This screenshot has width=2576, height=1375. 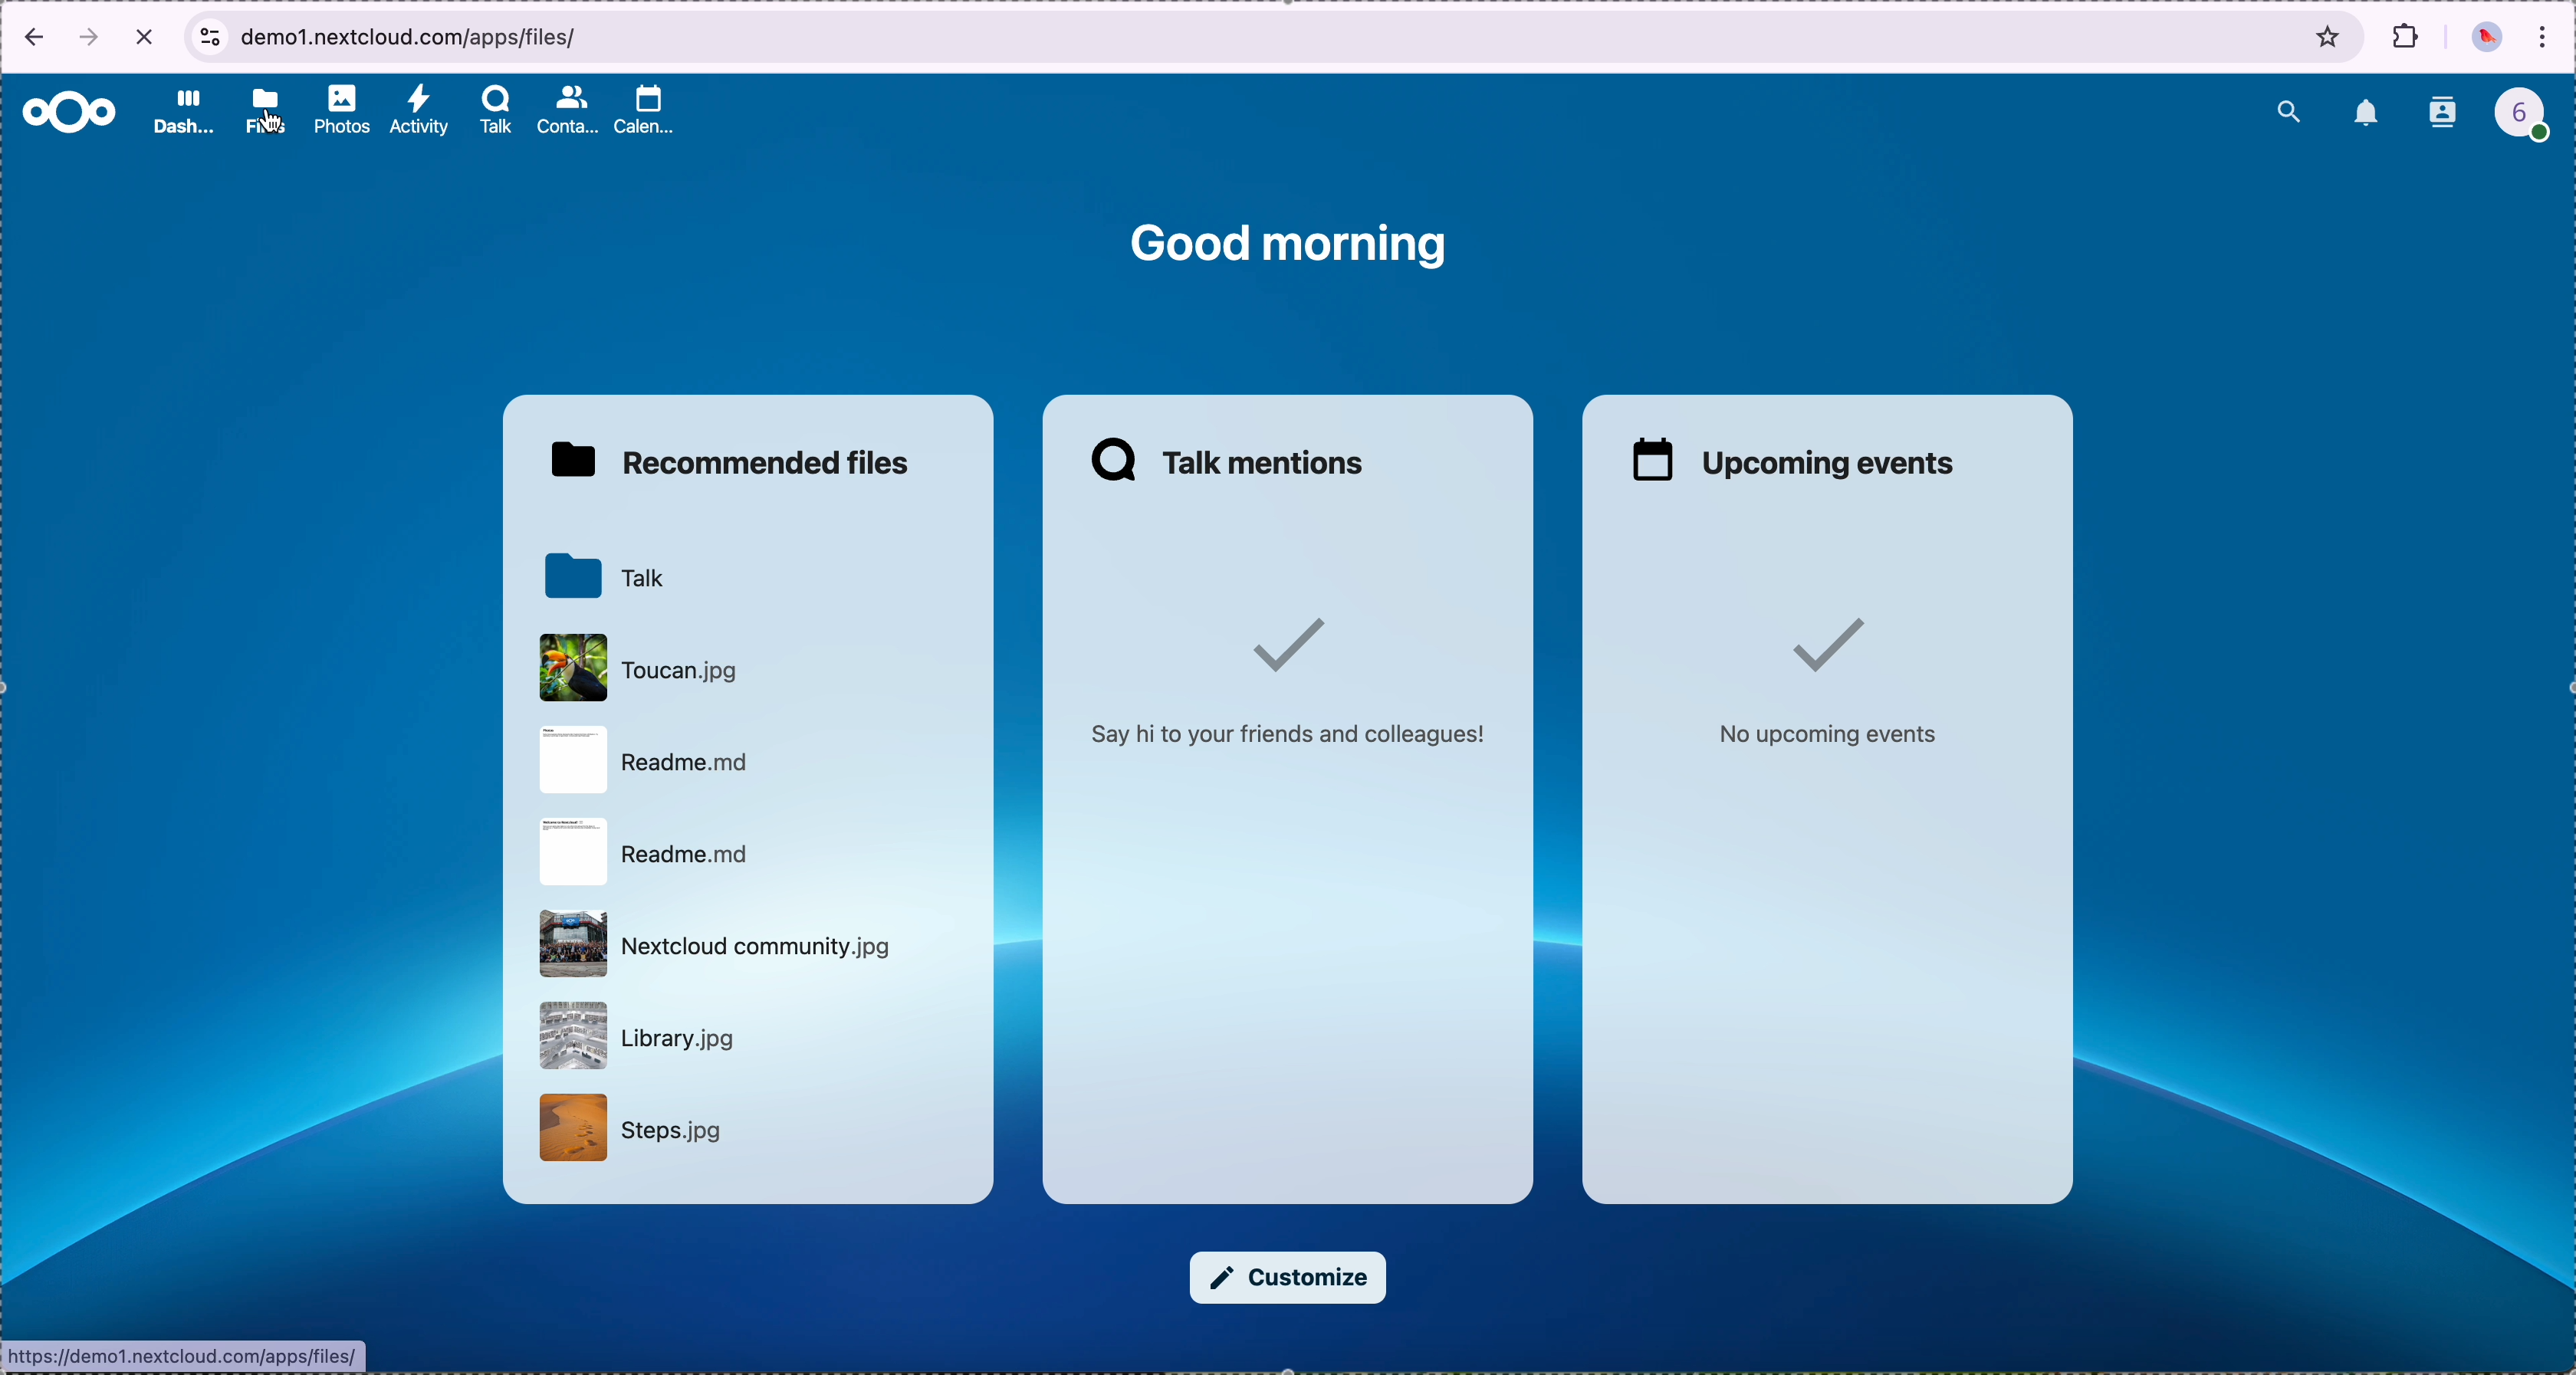 I want to click on URL, so click(x=187, y=1355).